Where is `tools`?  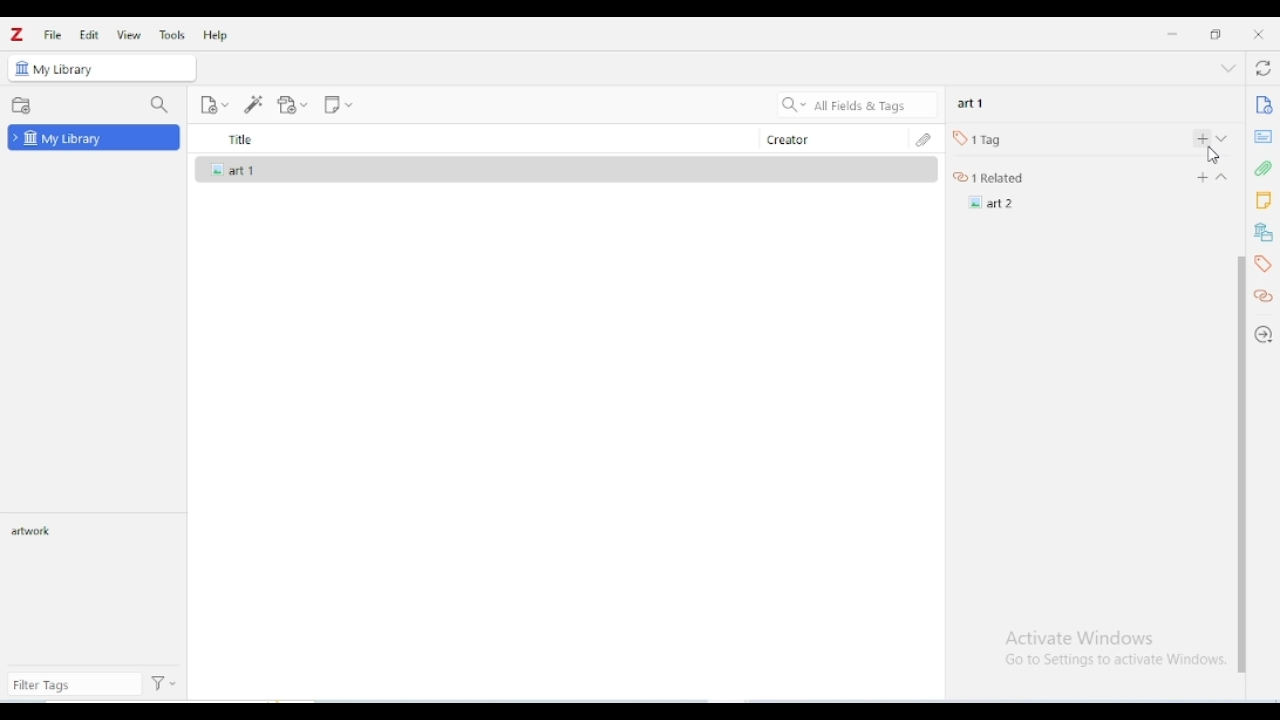
tools is located at coordinates (172, 35).